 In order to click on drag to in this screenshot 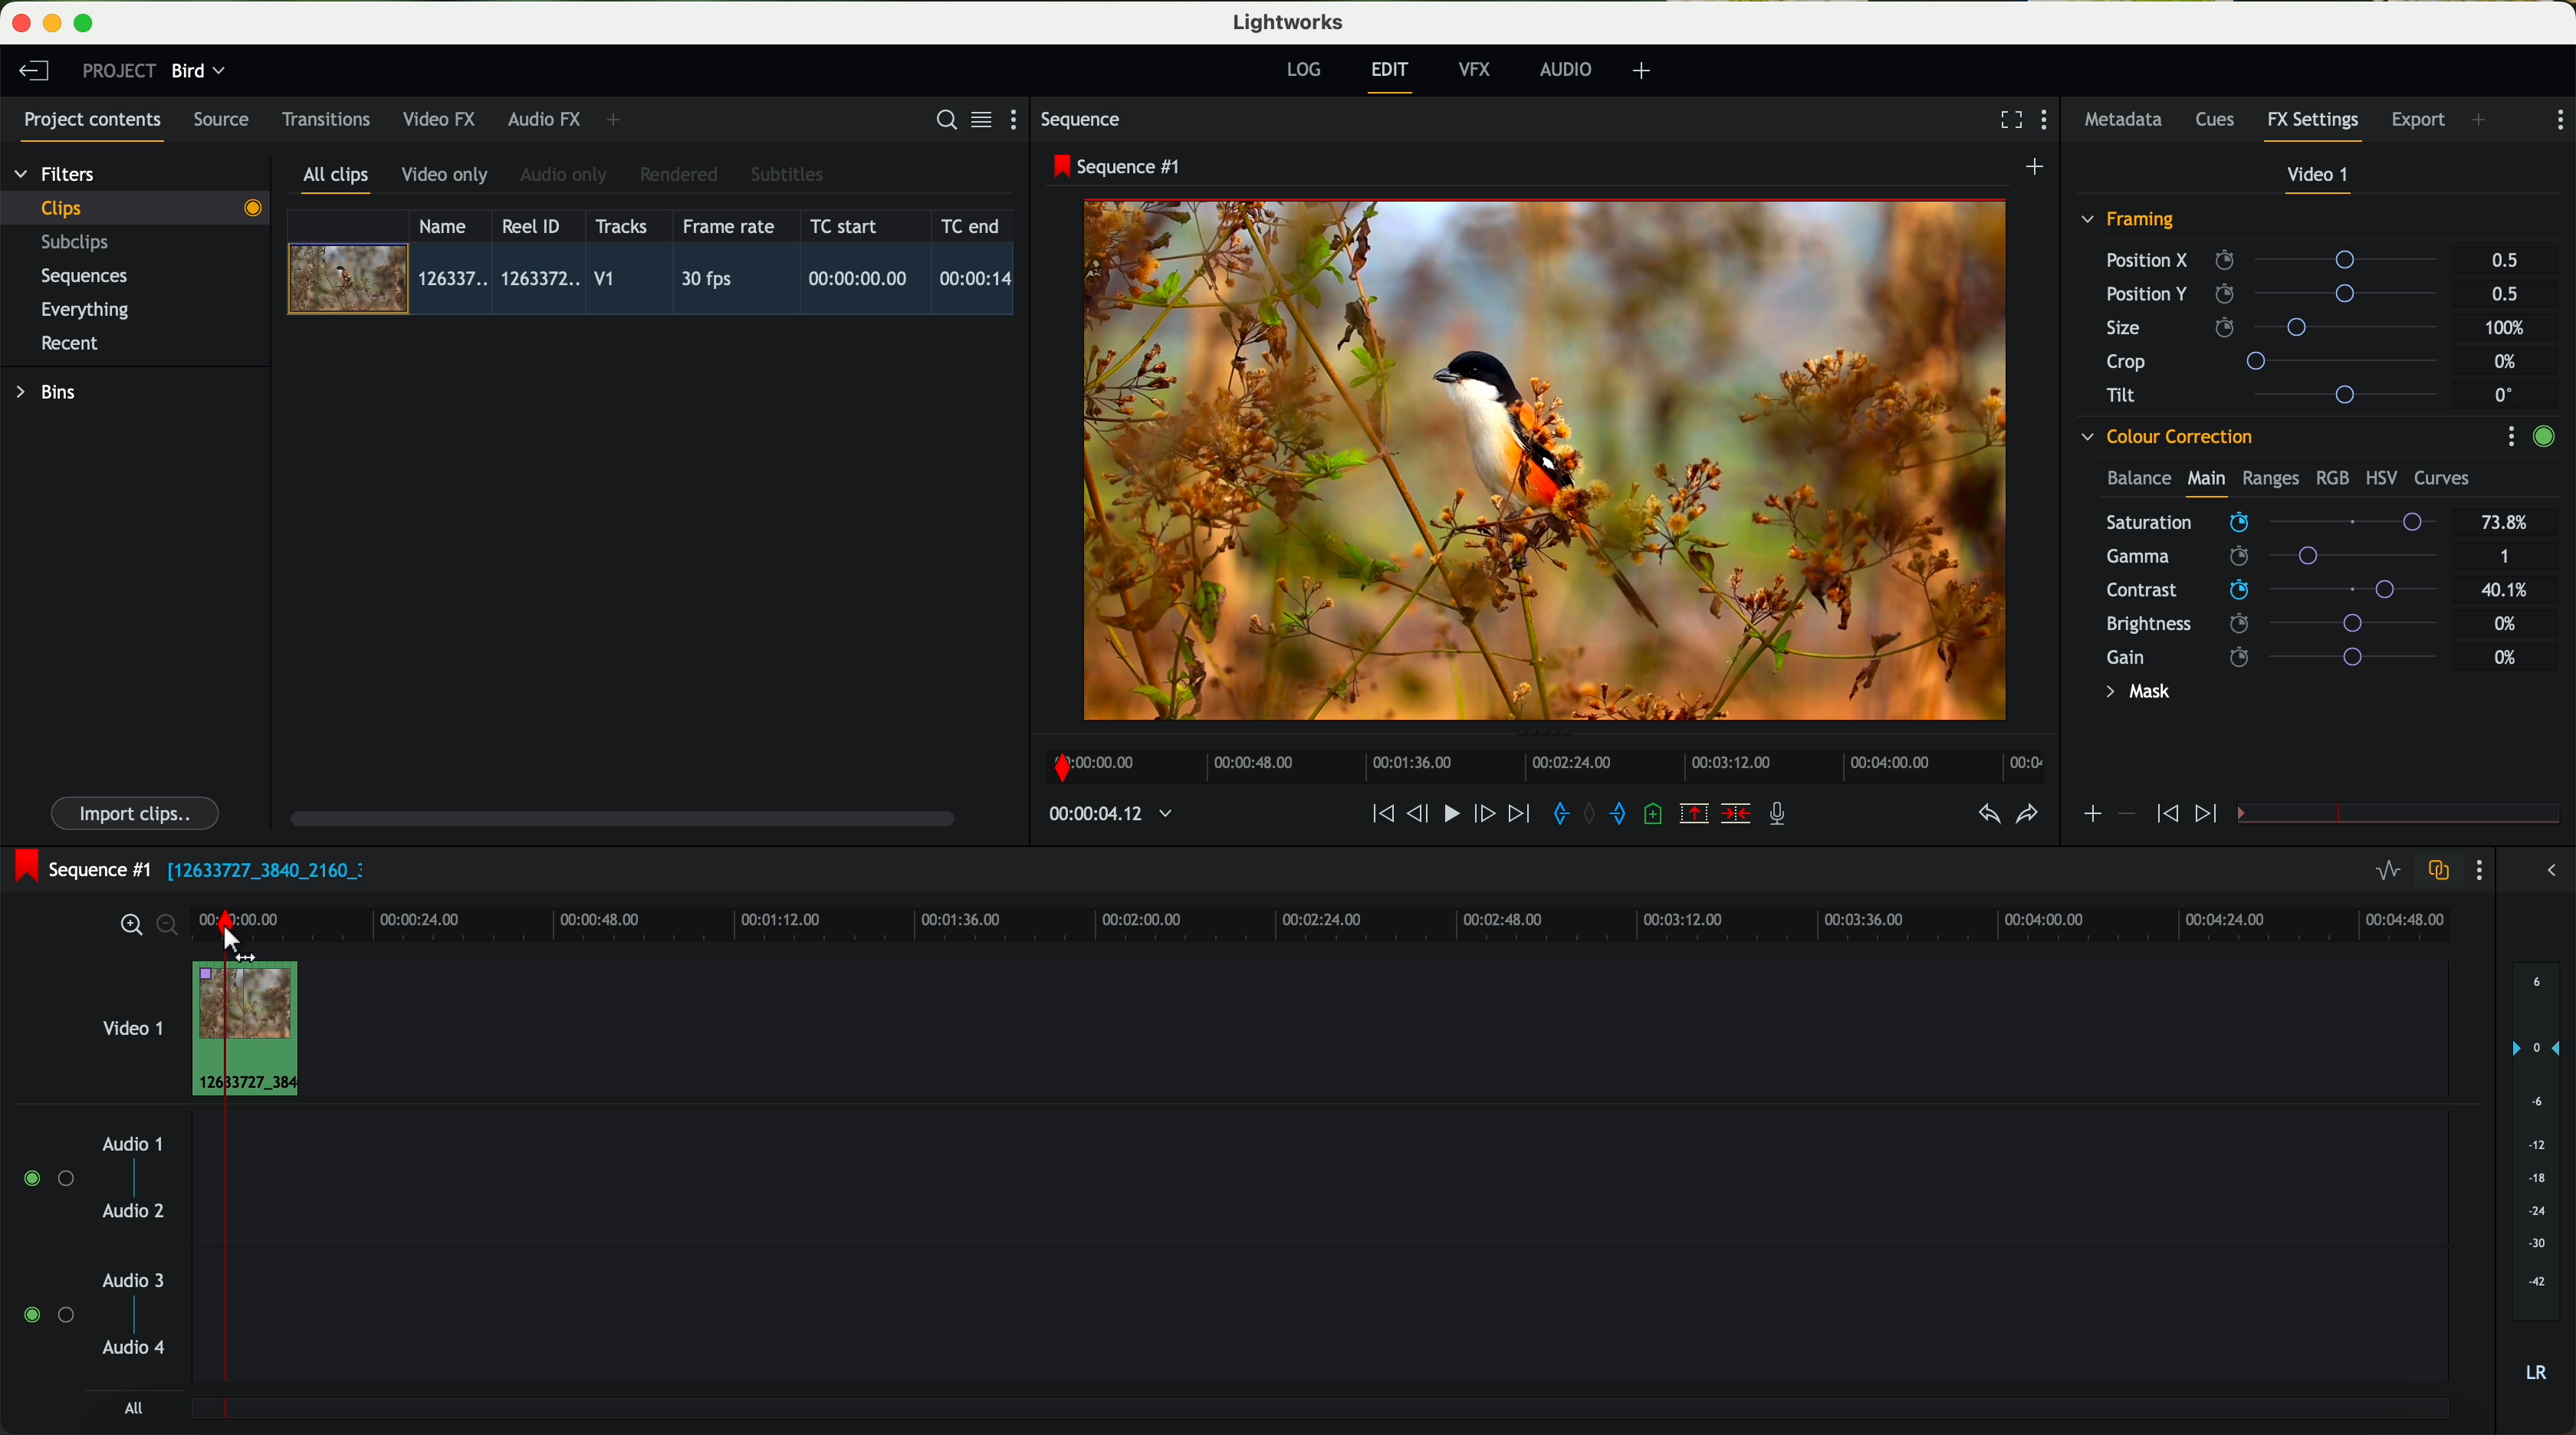, I will do `click(243, 946)`.